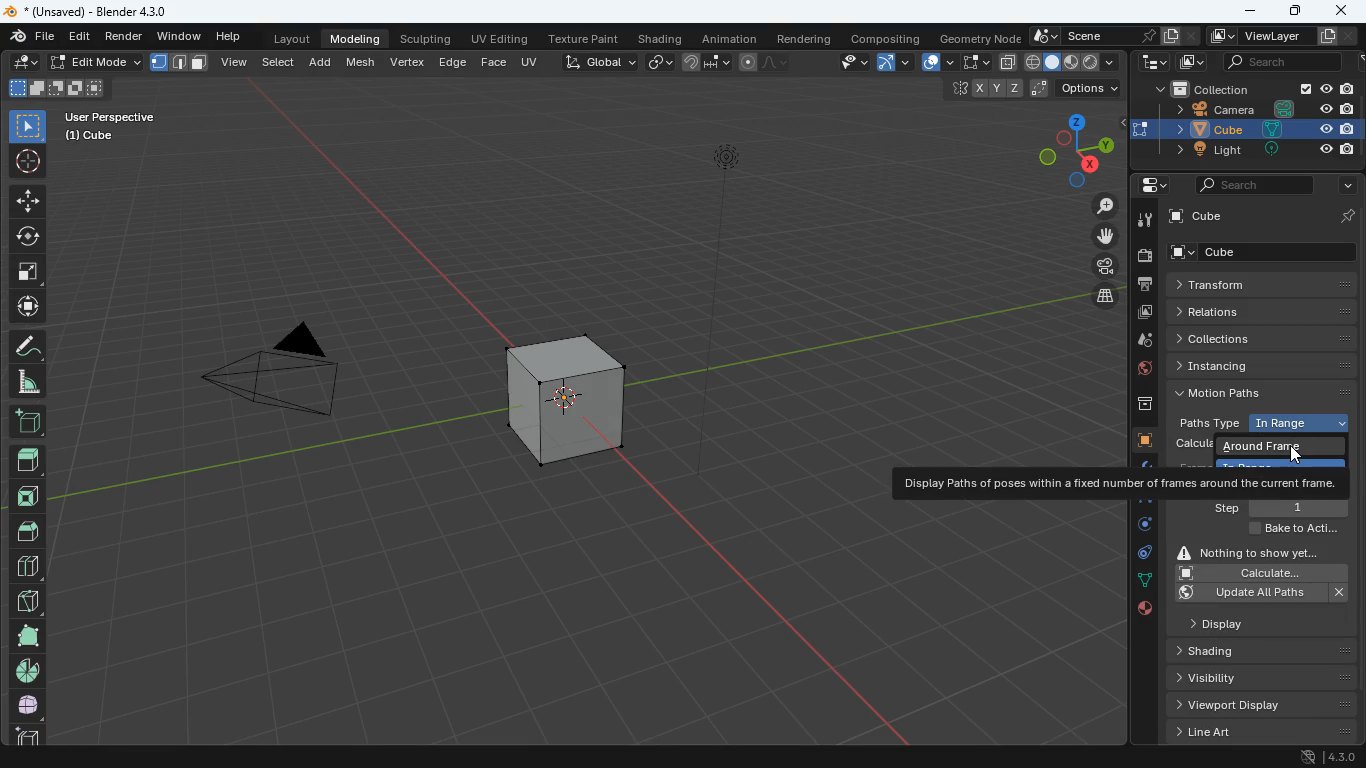  What do you see at coordinates (280, 60) in the screenshot?
I see `select` at bounding box center [280, 60].